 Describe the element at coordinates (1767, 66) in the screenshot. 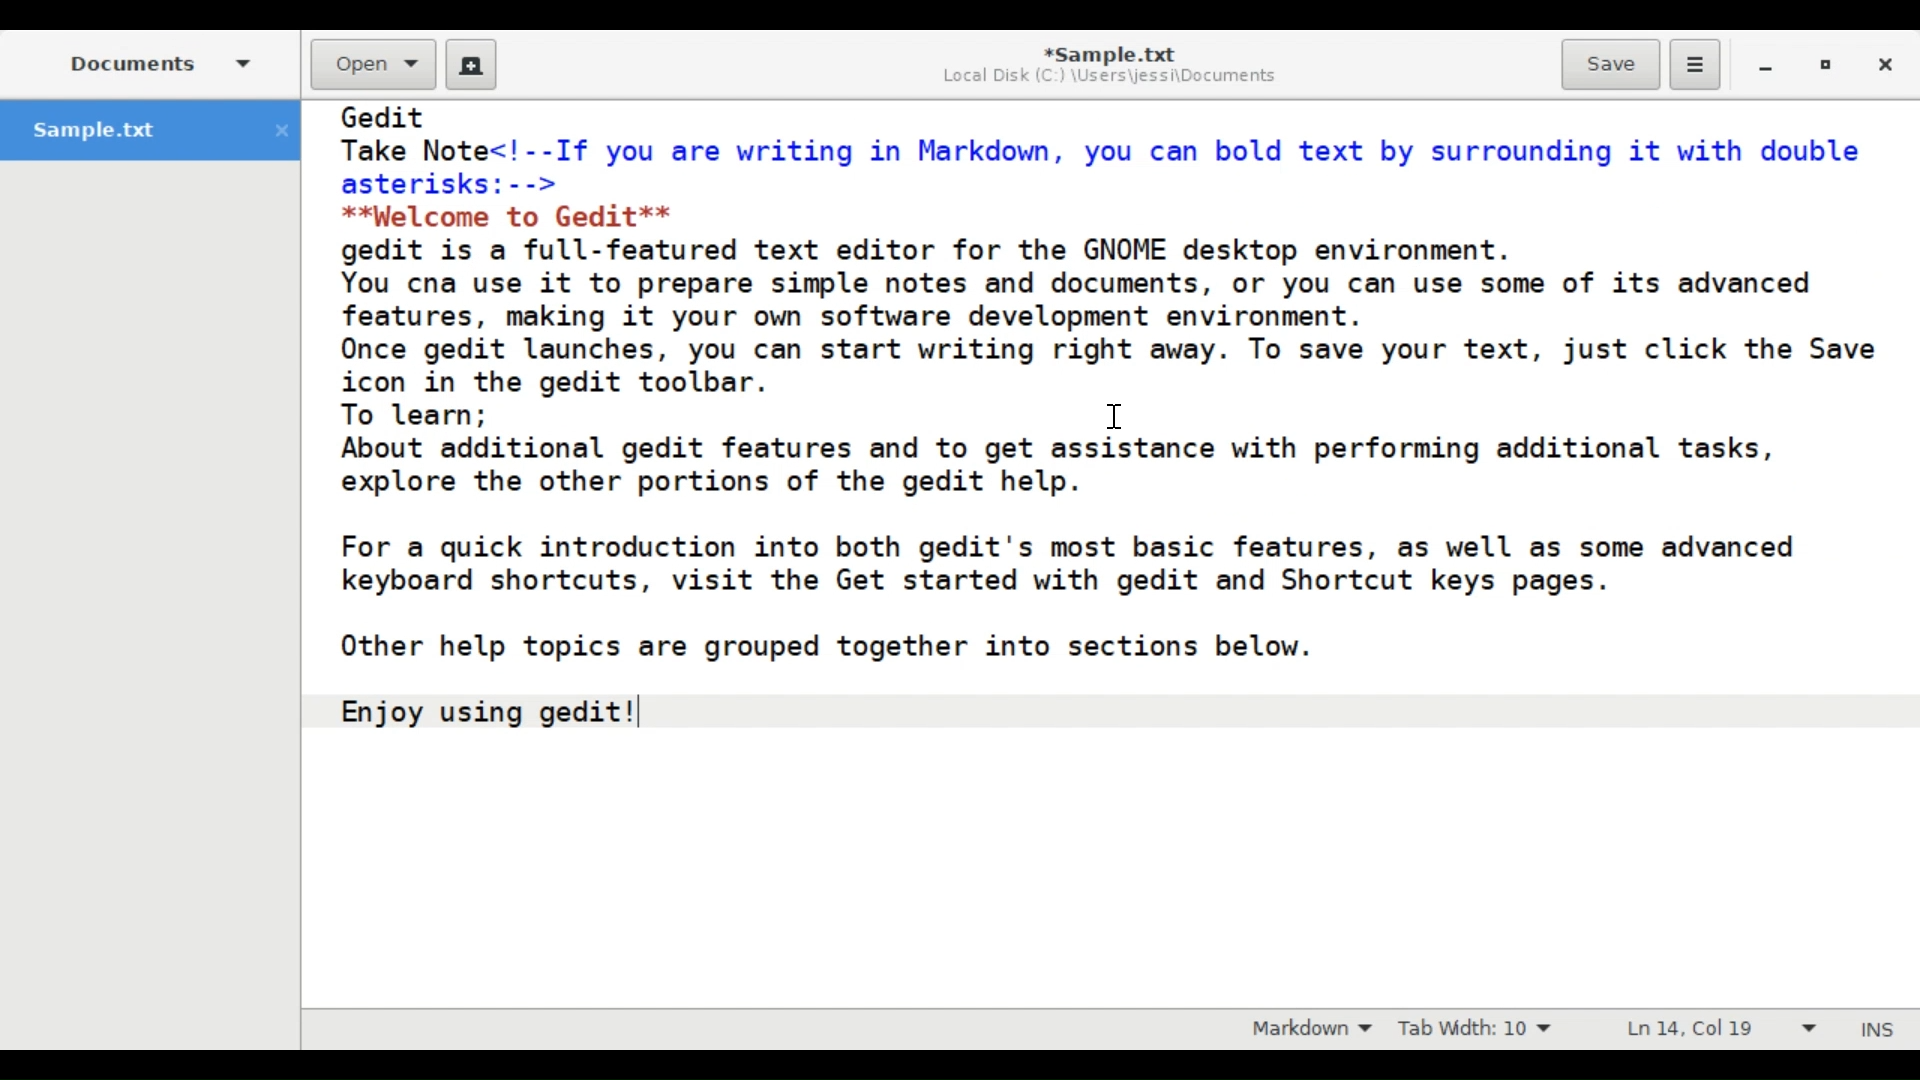

I see `minimize` at that location.